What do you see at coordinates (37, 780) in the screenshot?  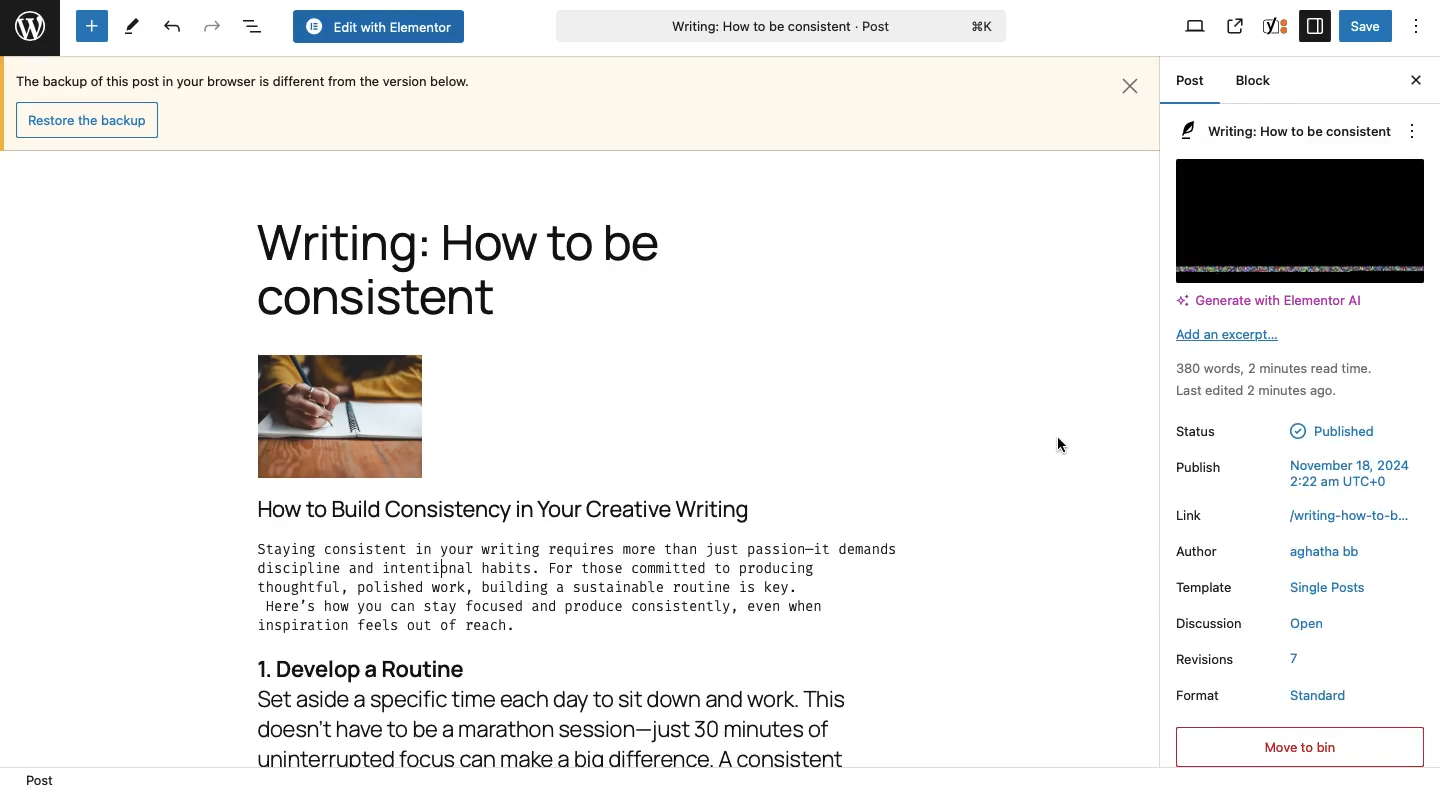 I see `Post` at bounding box center [37, 780].